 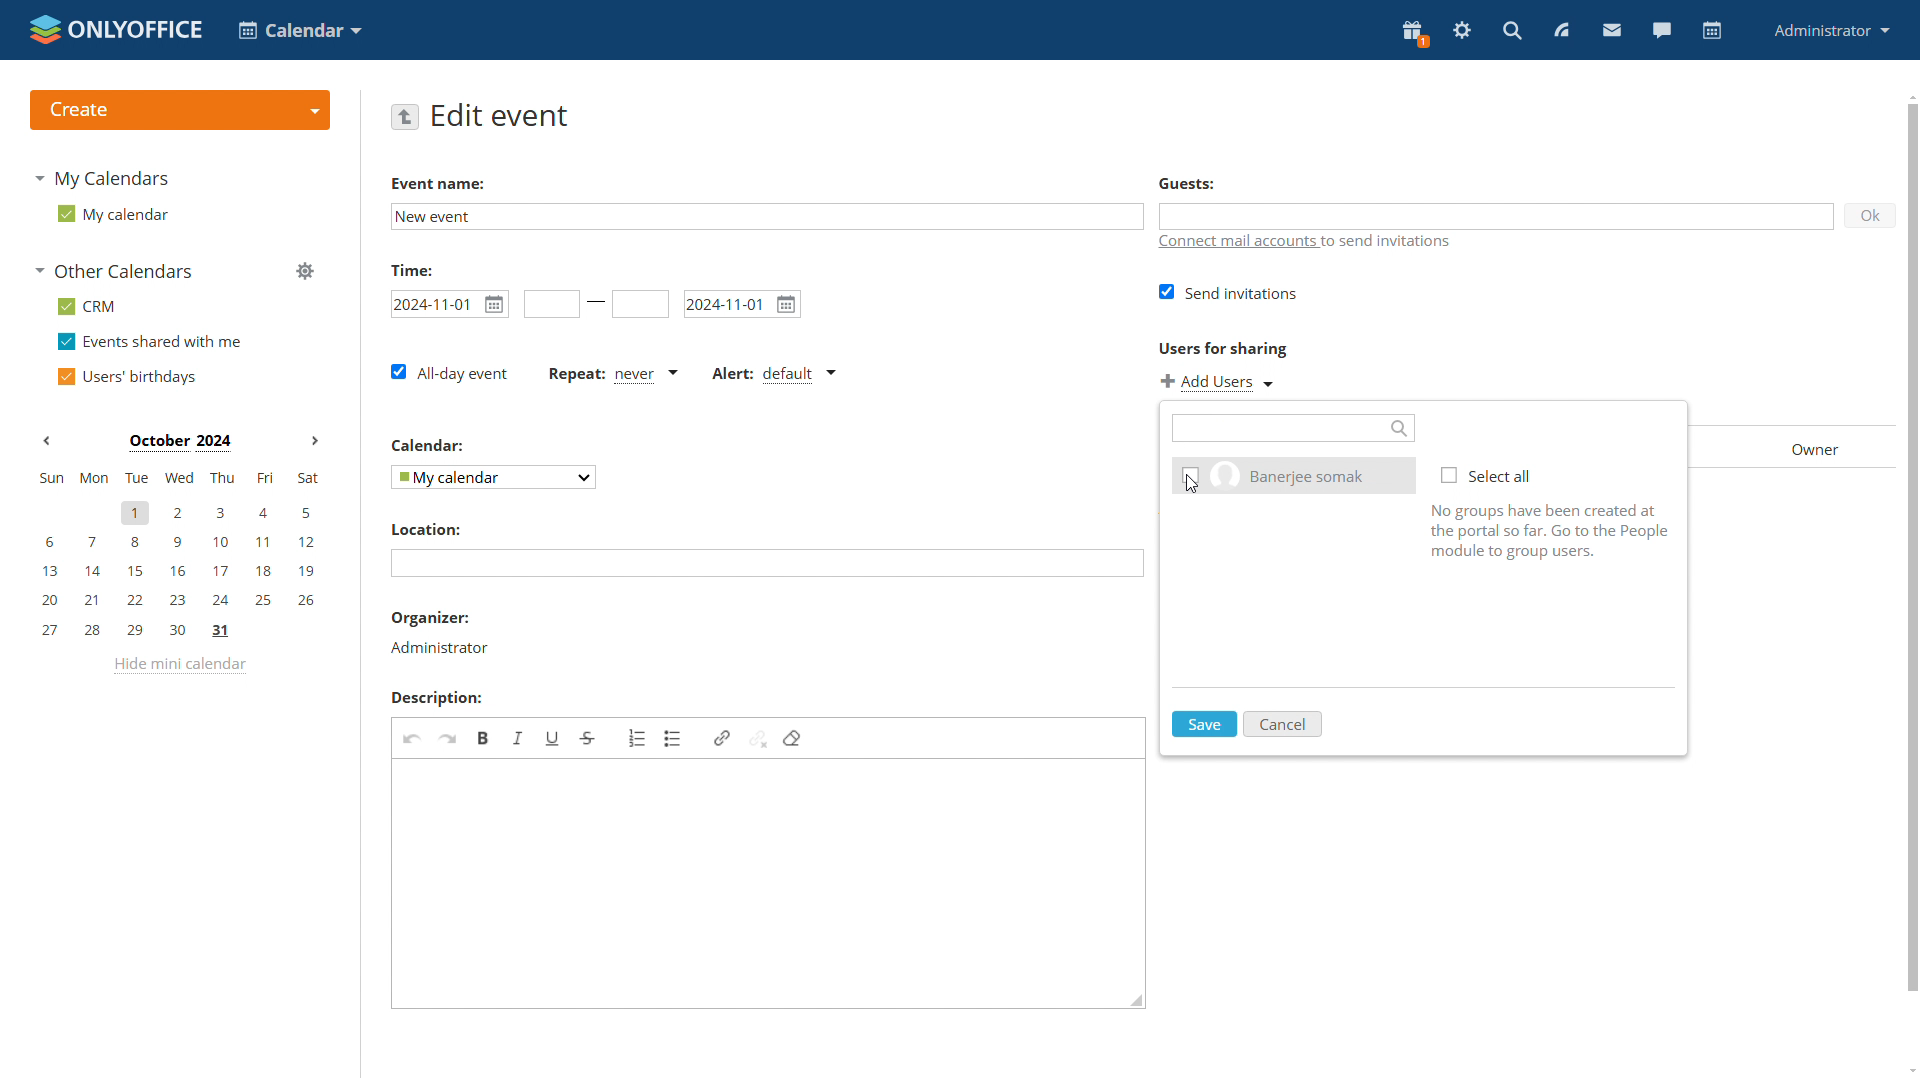 I want to click on insert/remove numbered list, so click(x=638, y=738).